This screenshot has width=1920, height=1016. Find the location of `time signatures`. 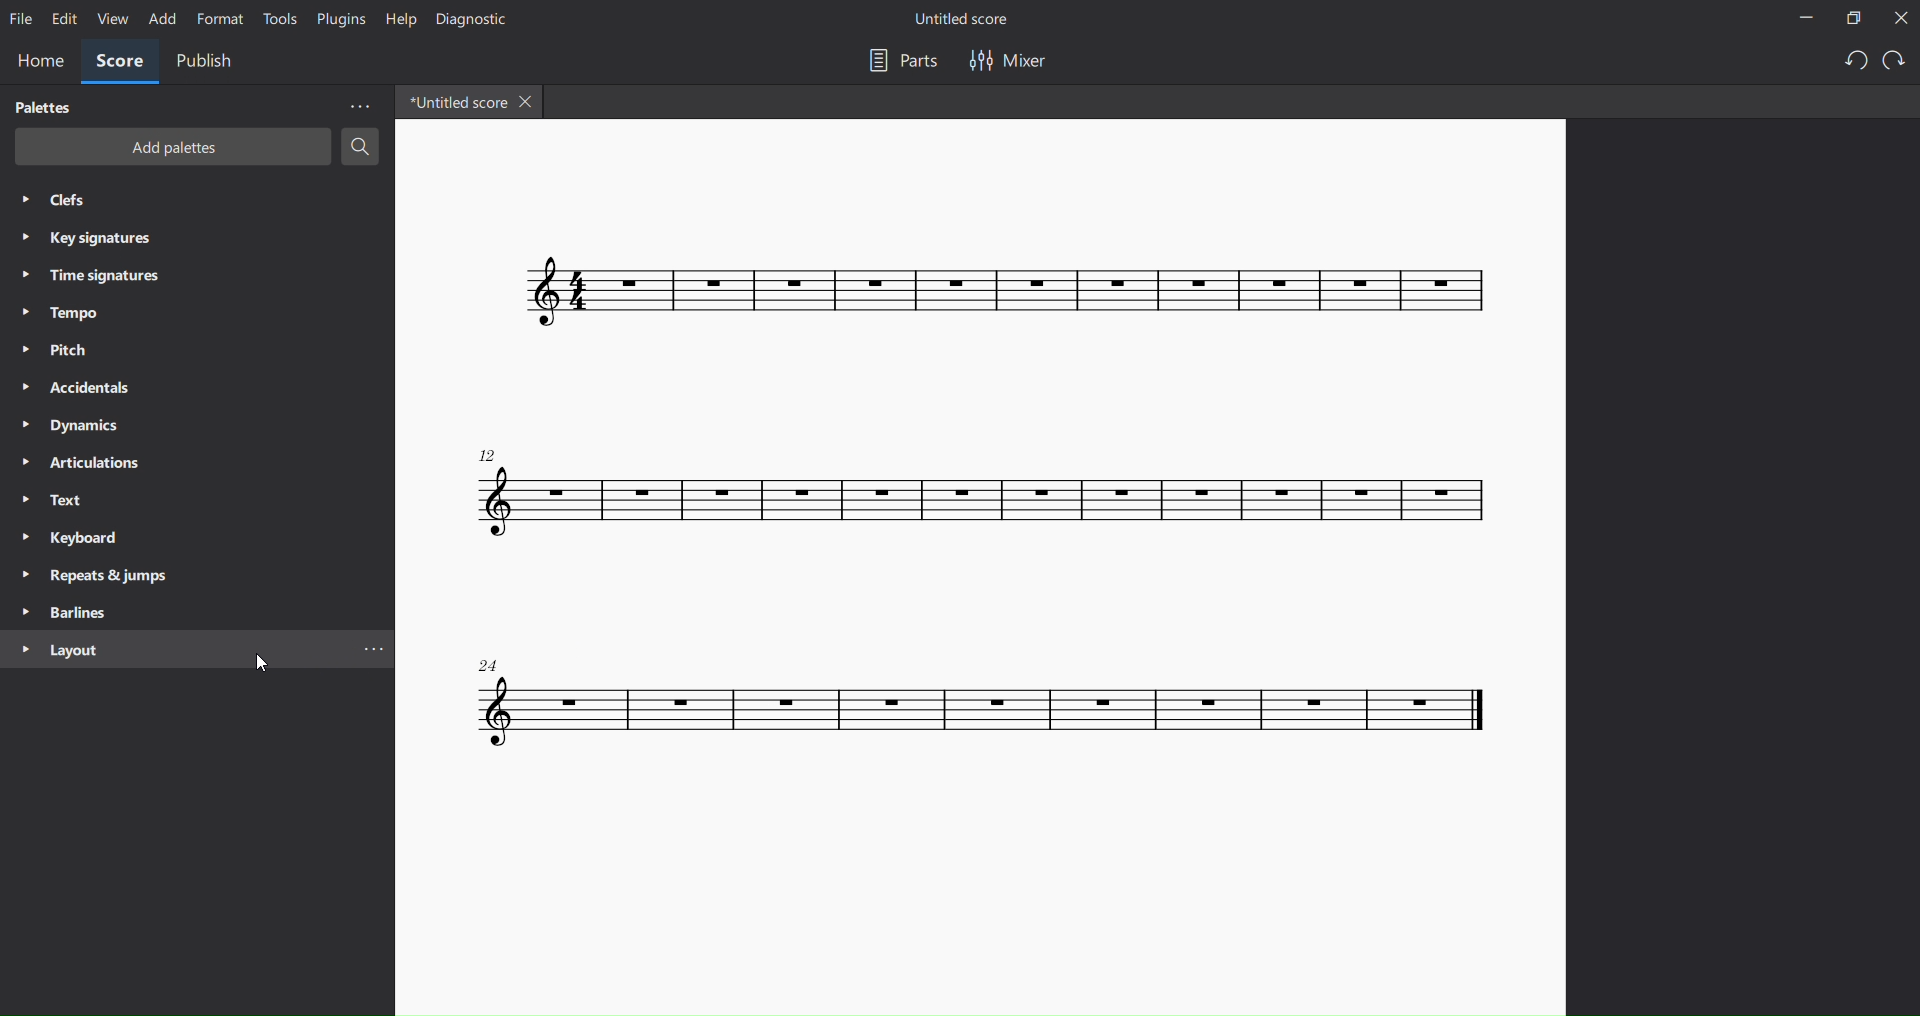

time signatures is located at coordinates (101, 274).